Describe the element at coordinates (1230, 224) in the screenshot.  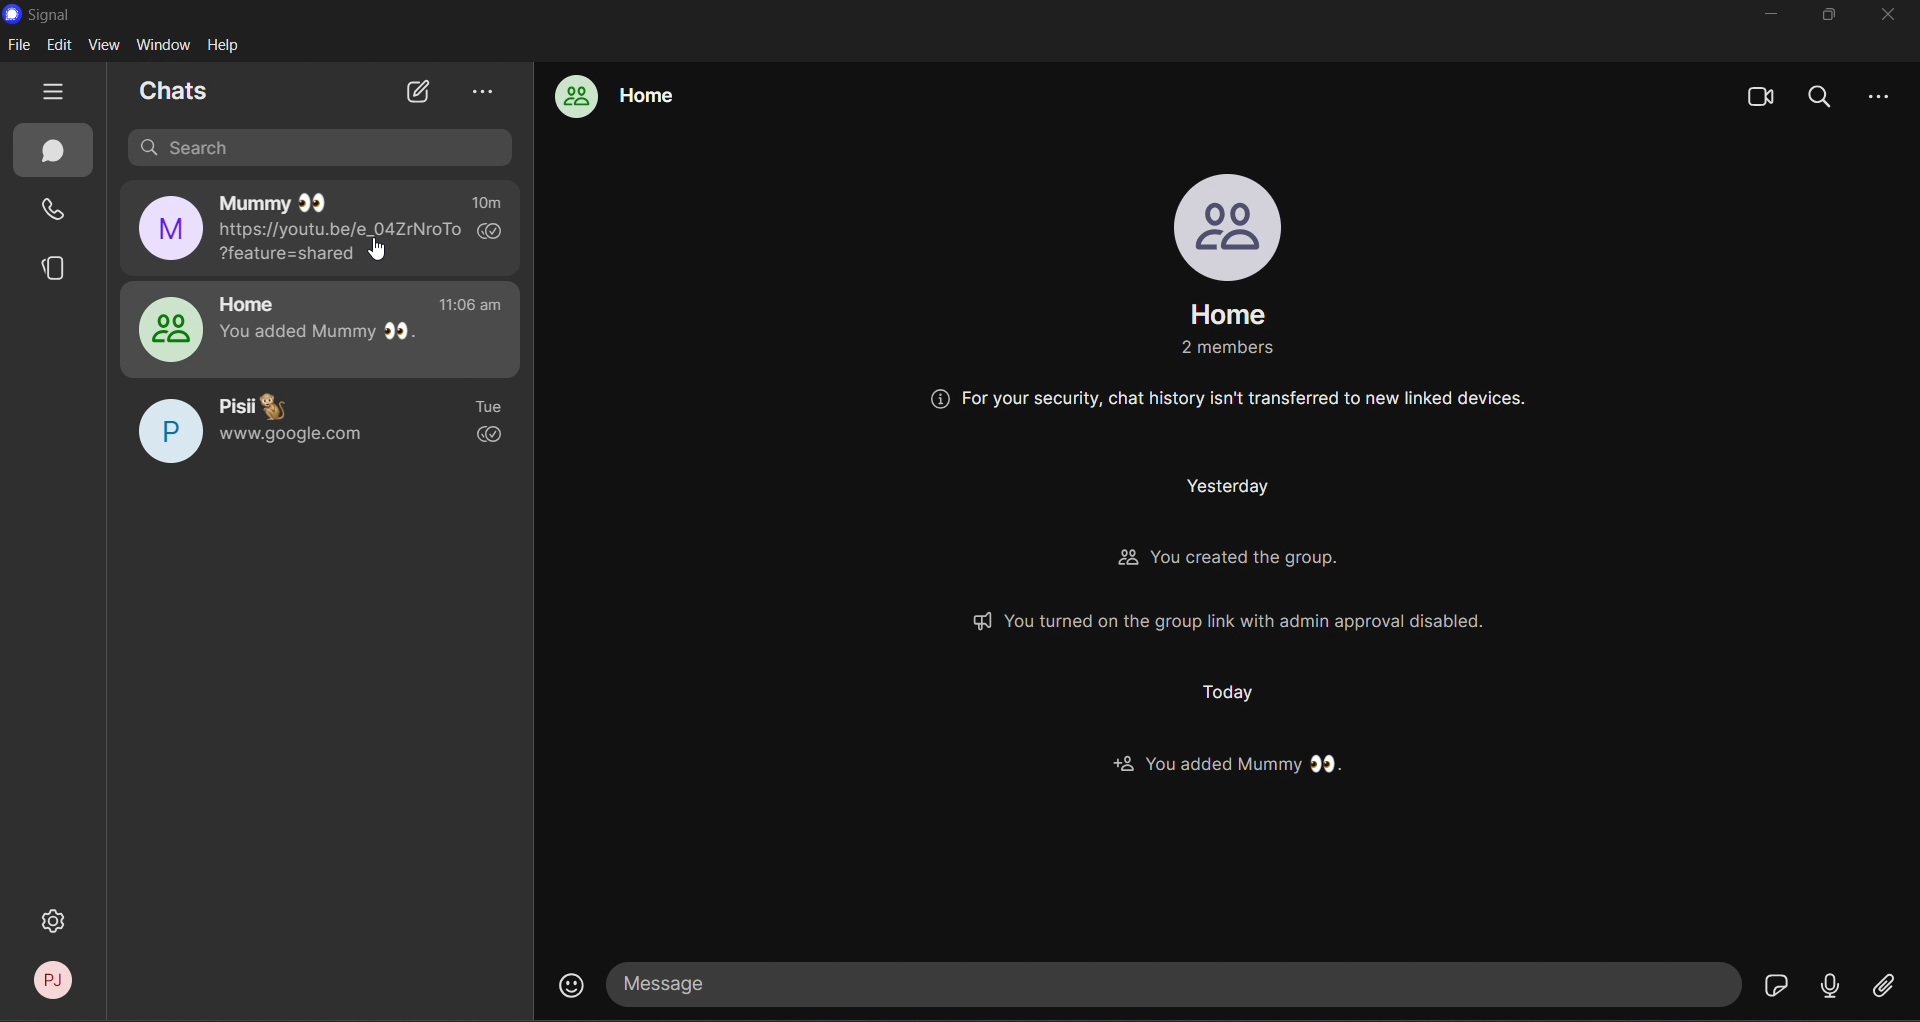
I see `profile` at that location.